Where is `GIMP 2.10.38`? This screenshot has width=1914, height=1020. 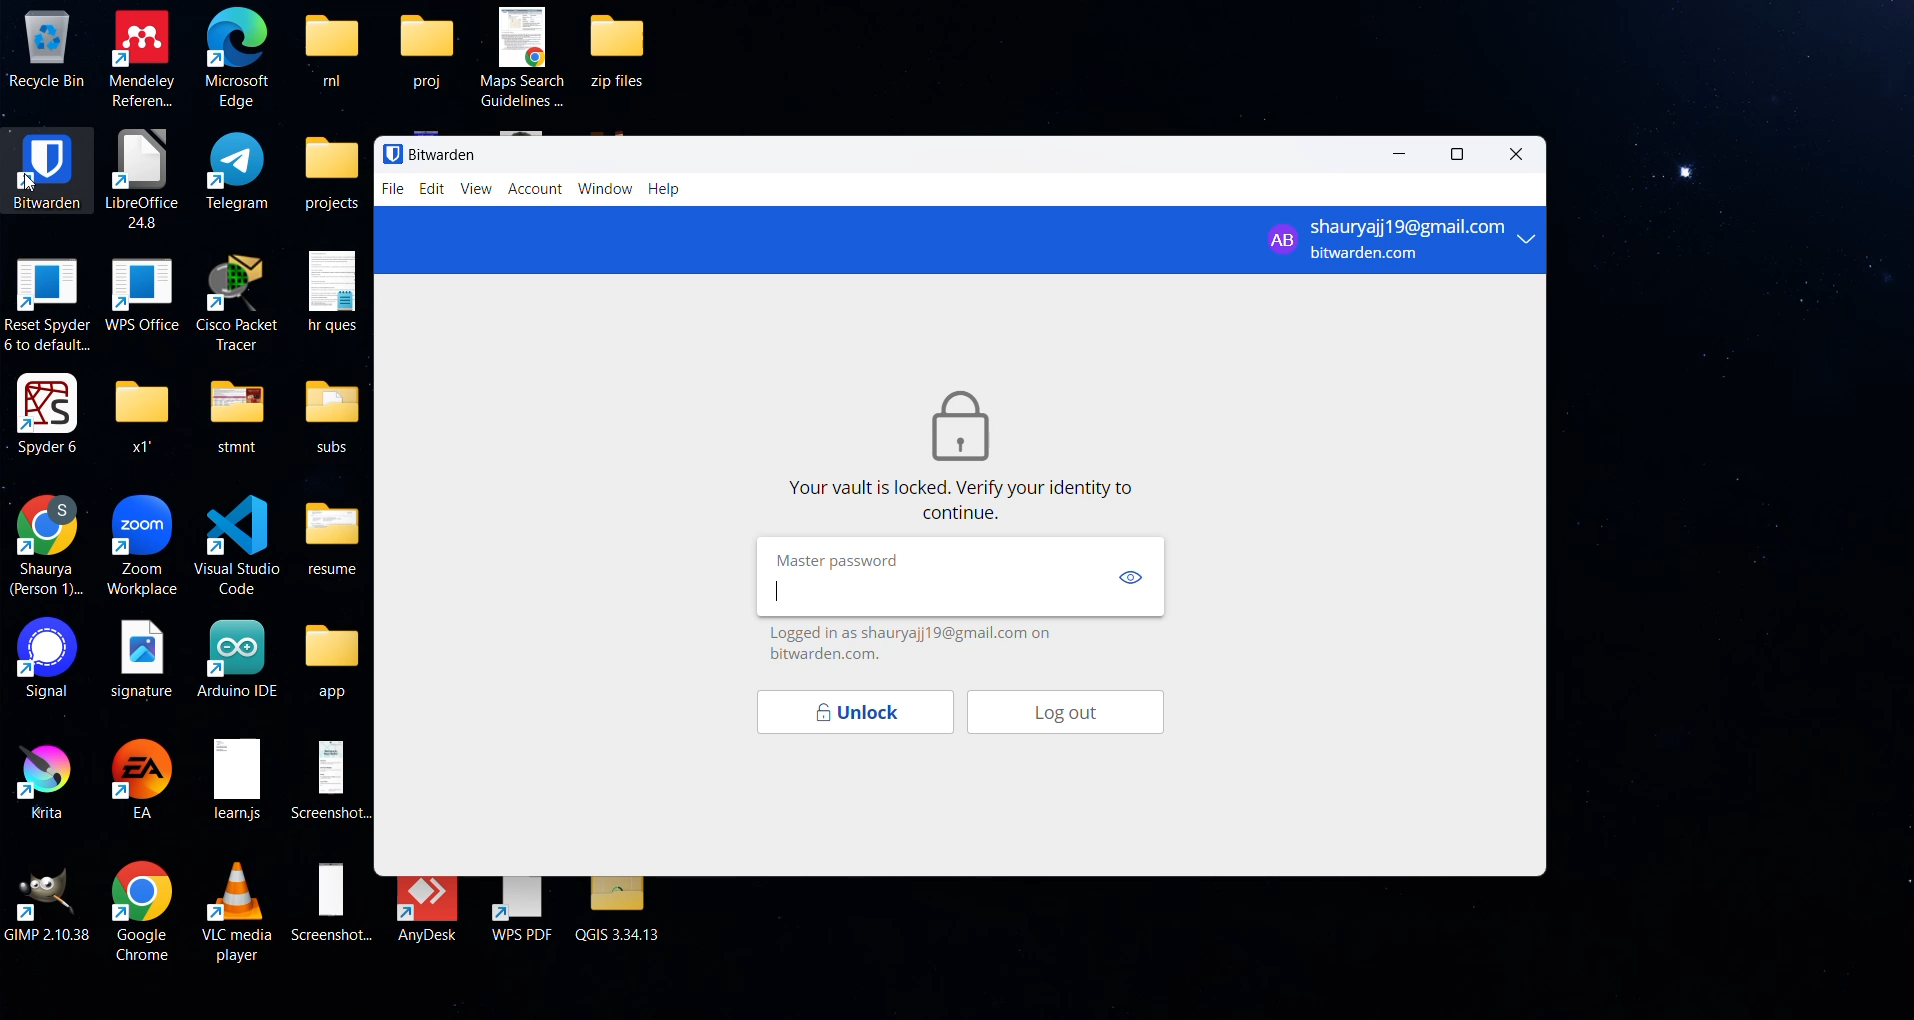
GIMP 2.10.38 is located at coordinates (49, 903).